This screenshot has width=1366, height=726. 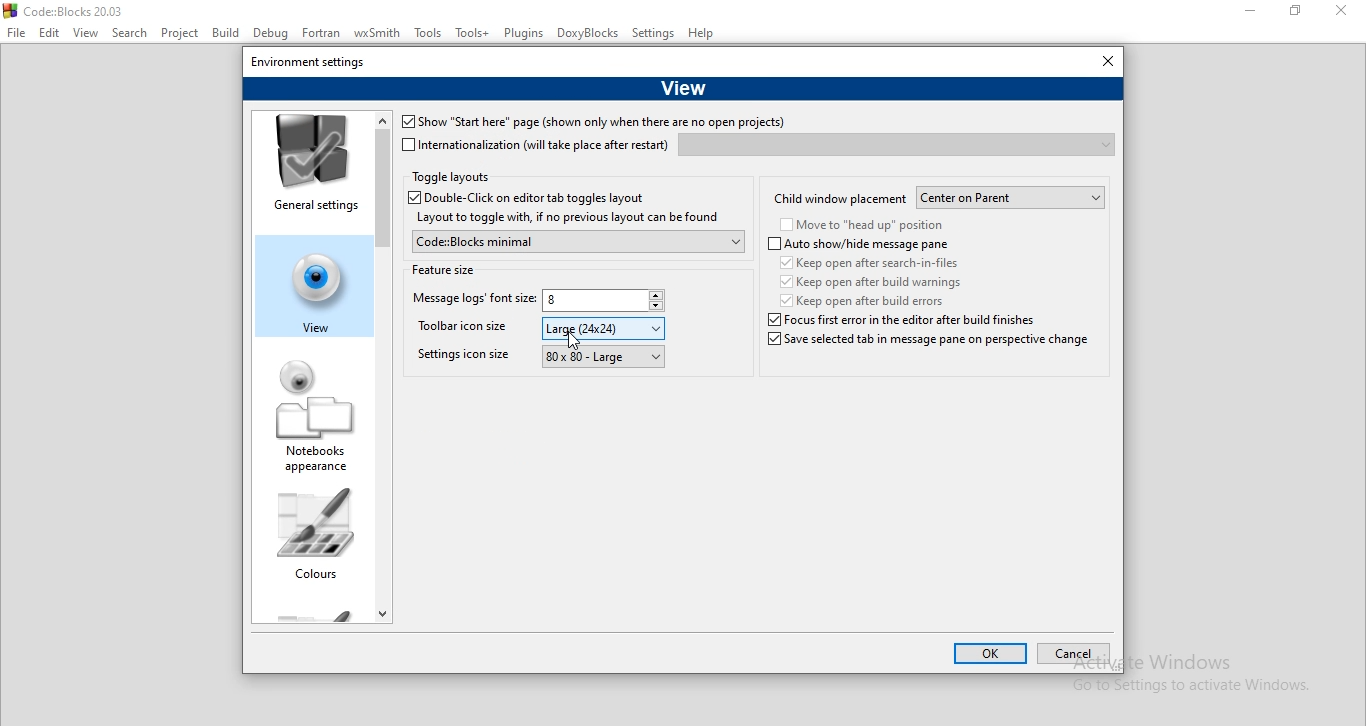 I want to click on Layout to toggle with, if no previous layout can be found, so click(x=566, y=218).